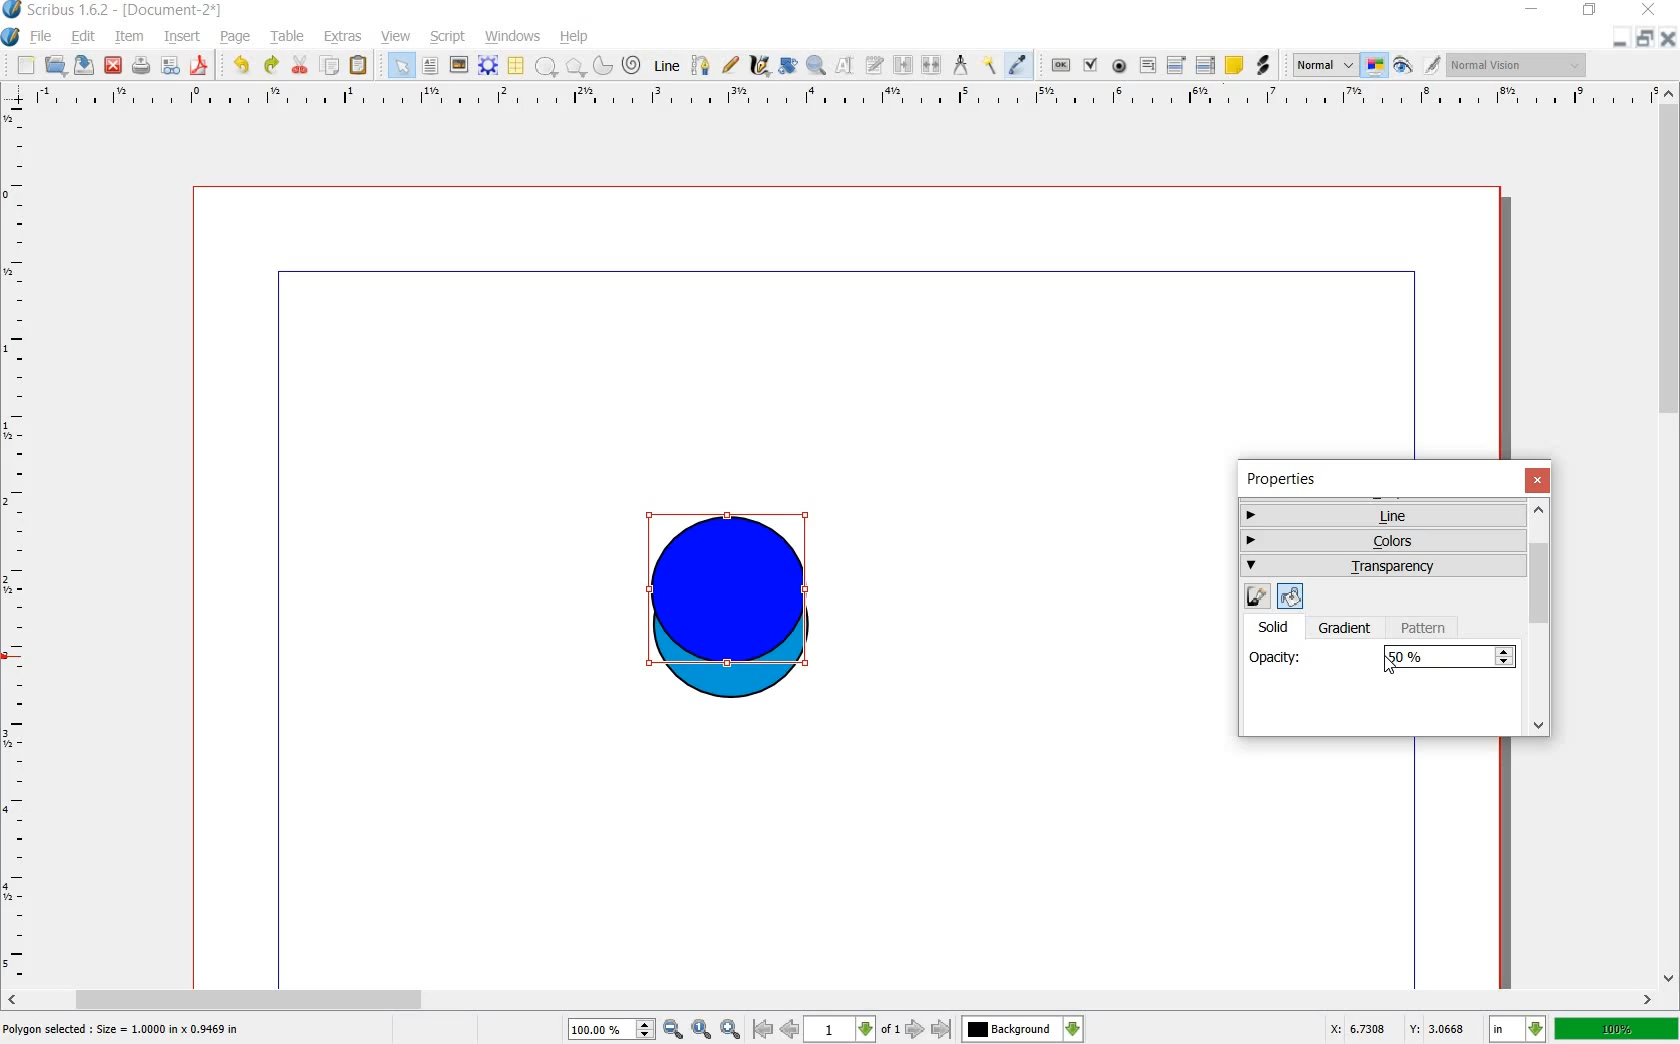 This screenshot has width=1680, height=1044. Describe the element at coordinates (512, 37) in the screenshot. I see `windows` at that location.